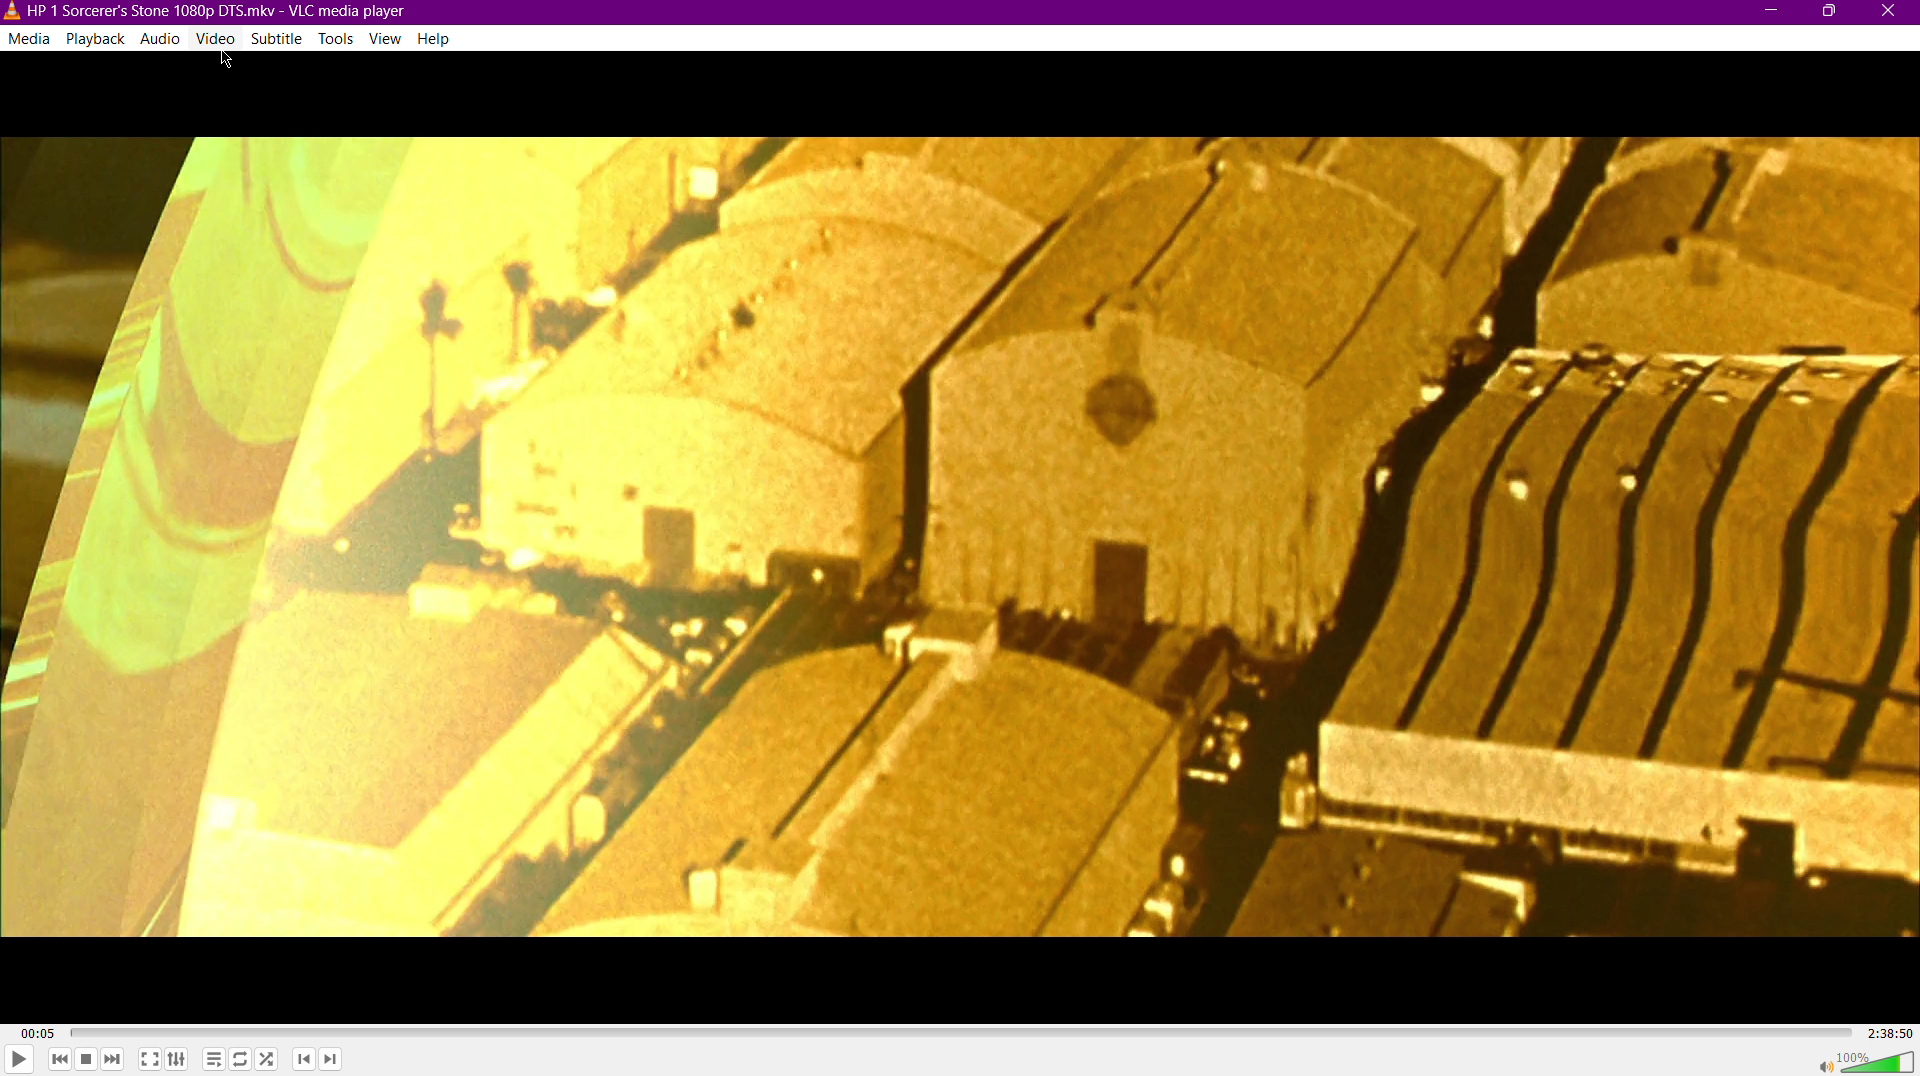 This screenshot has height=1076, width=1920. Describe the element at coordinates (240, 1058) in the screenshot. I see `Toggle Loop` at that location.